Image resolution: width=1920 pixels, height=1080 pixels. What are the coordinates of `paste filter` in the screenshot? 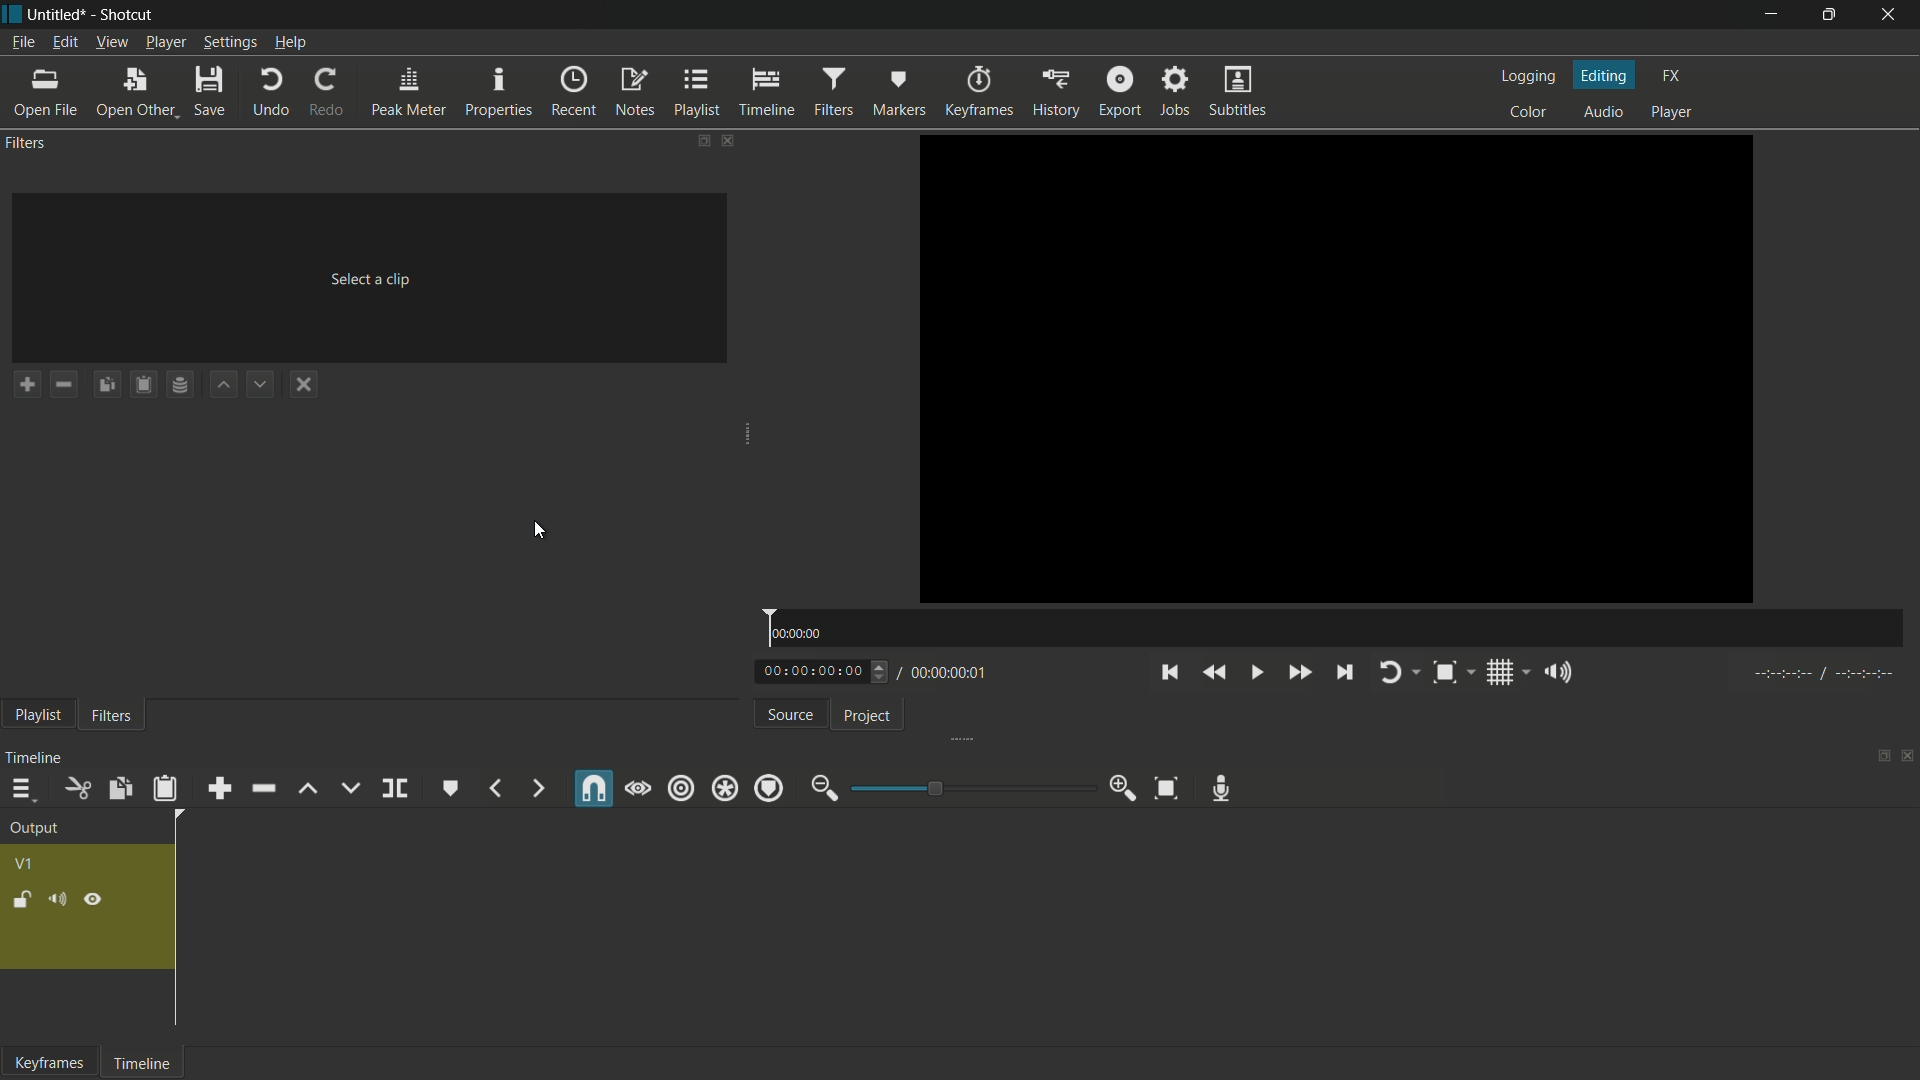 It's located at (143, 385).